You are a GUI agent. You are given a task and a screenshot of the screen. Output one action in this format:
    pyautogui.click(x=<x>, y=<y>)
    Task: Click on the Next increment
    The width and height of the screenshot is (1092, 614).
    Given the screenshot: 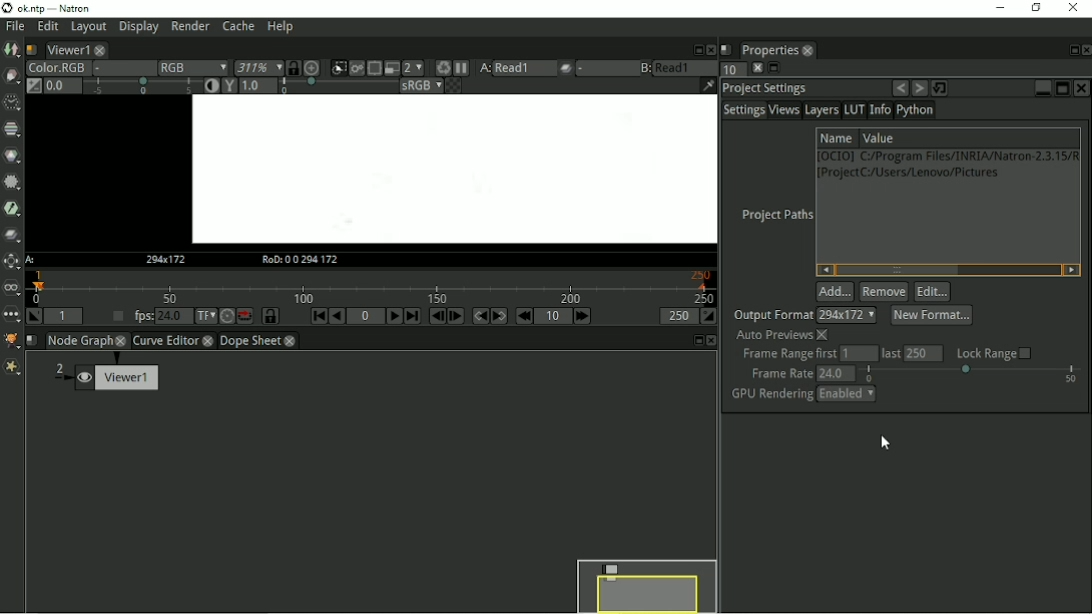 What is the action you would take?
    pyautogui.click(x=586, y=318)
    